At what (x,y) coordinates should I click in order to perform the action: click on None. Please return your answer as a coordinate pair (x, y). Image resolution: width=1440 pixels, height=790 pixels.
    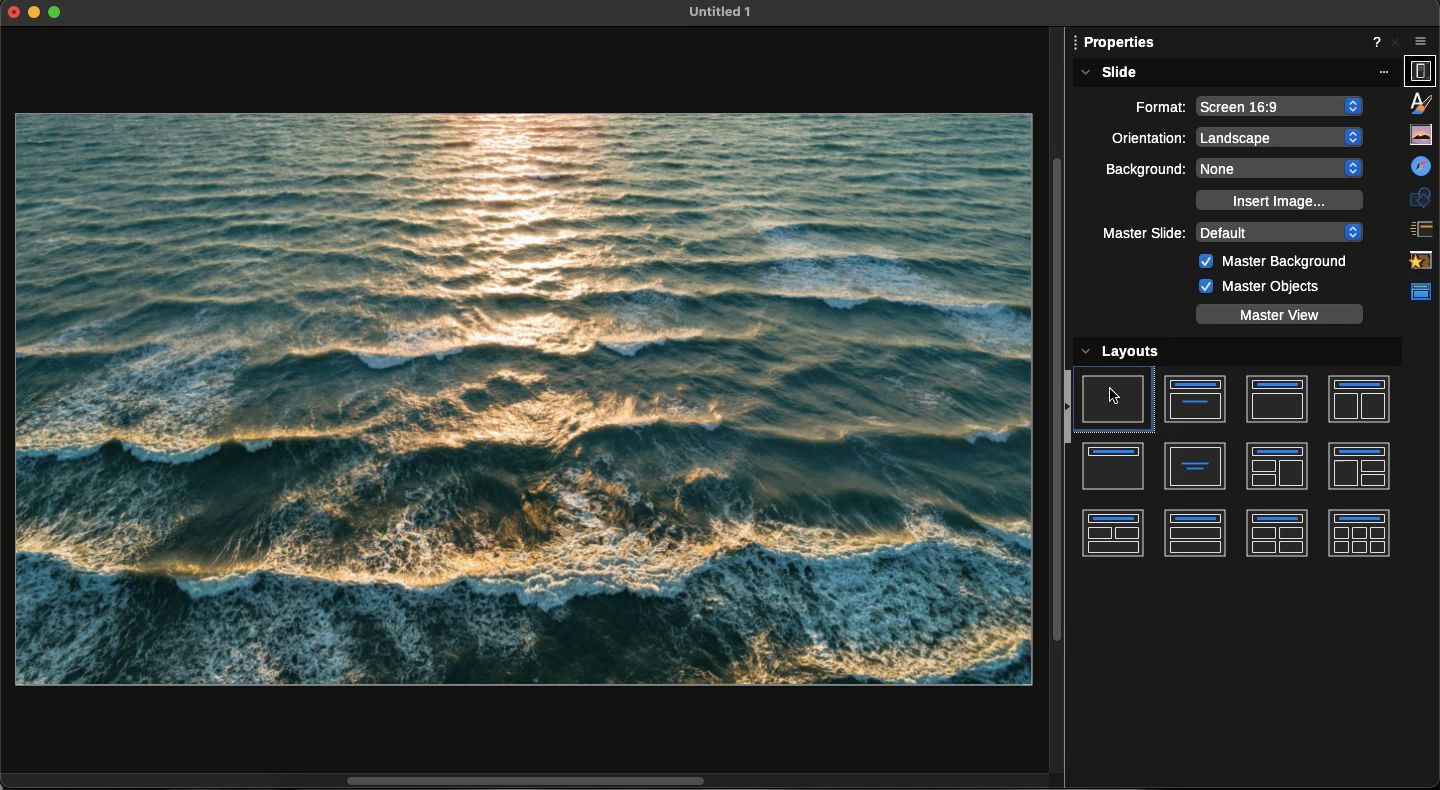
    Looking at the image, I should click on (1282, 168).